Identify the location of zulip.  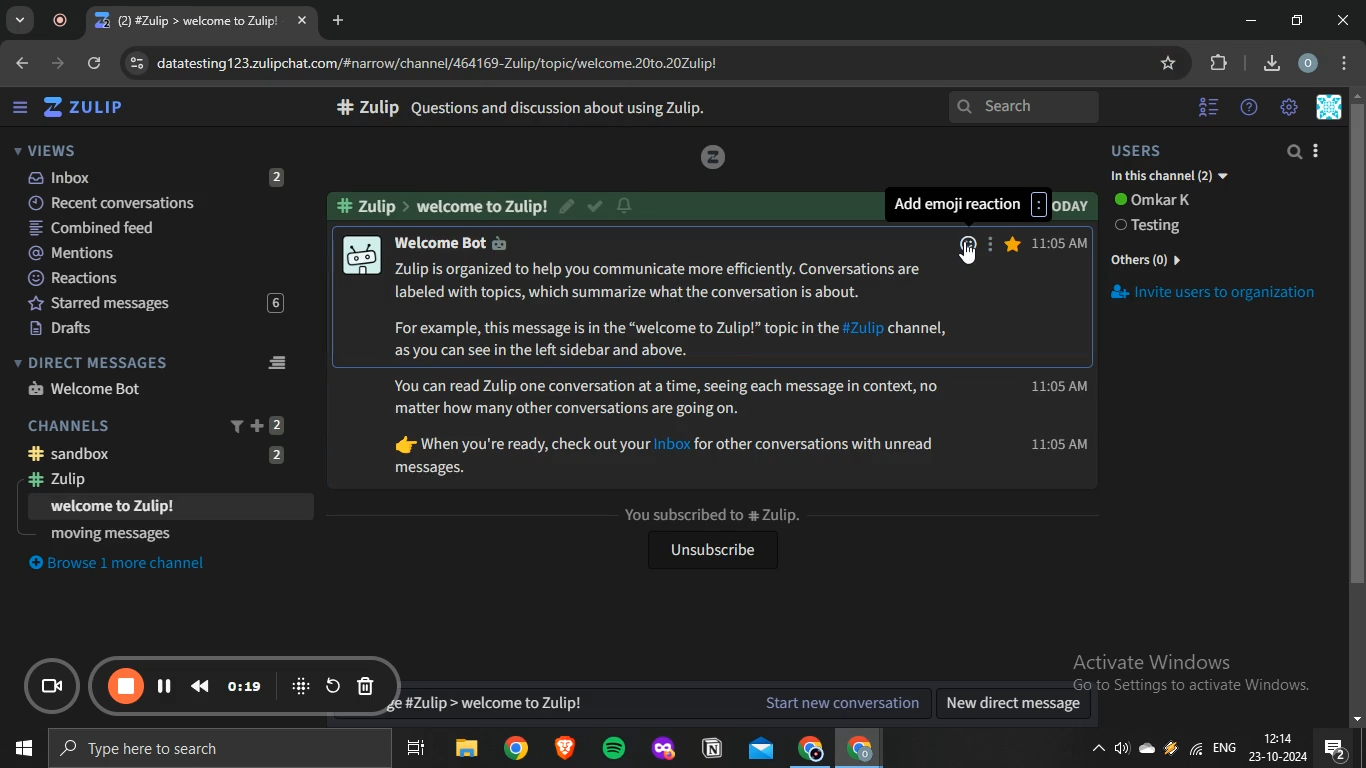
(88, 108).